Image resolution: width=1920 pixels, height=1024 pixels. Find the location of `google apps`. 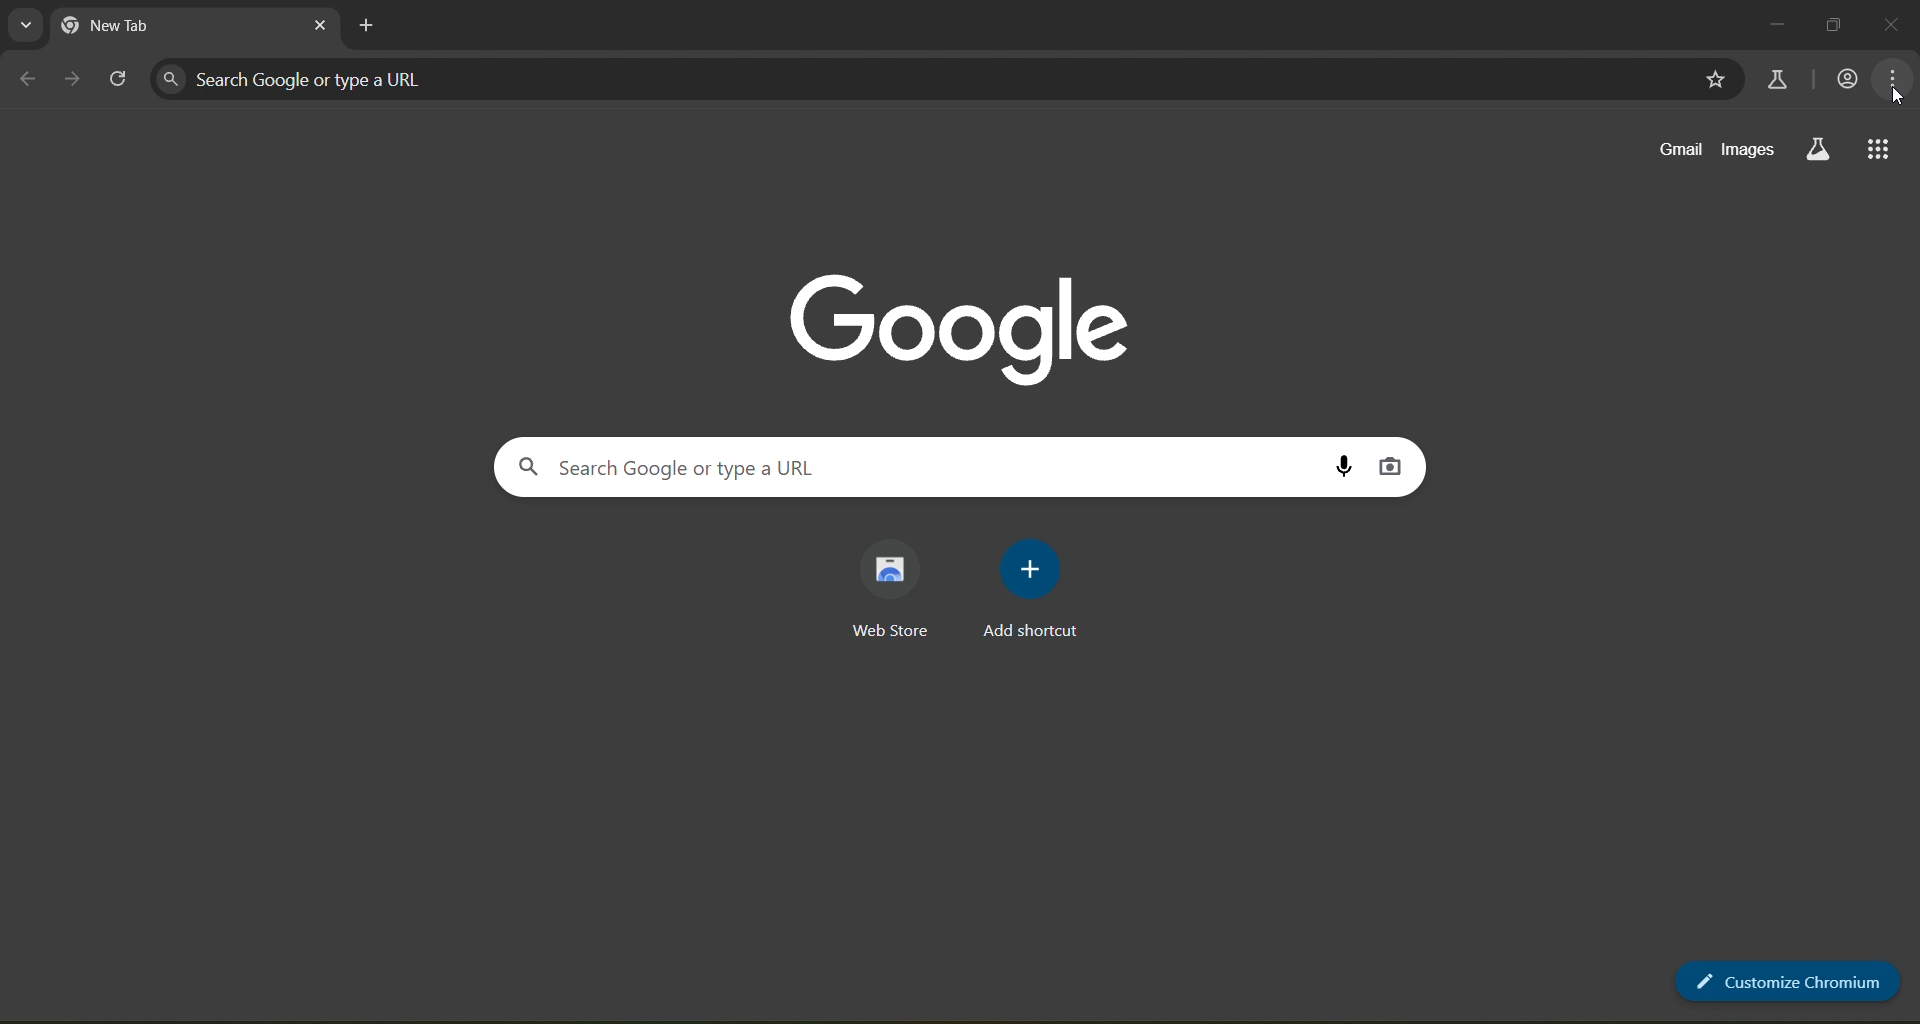

google apps is located at coordinates (1880, 149).